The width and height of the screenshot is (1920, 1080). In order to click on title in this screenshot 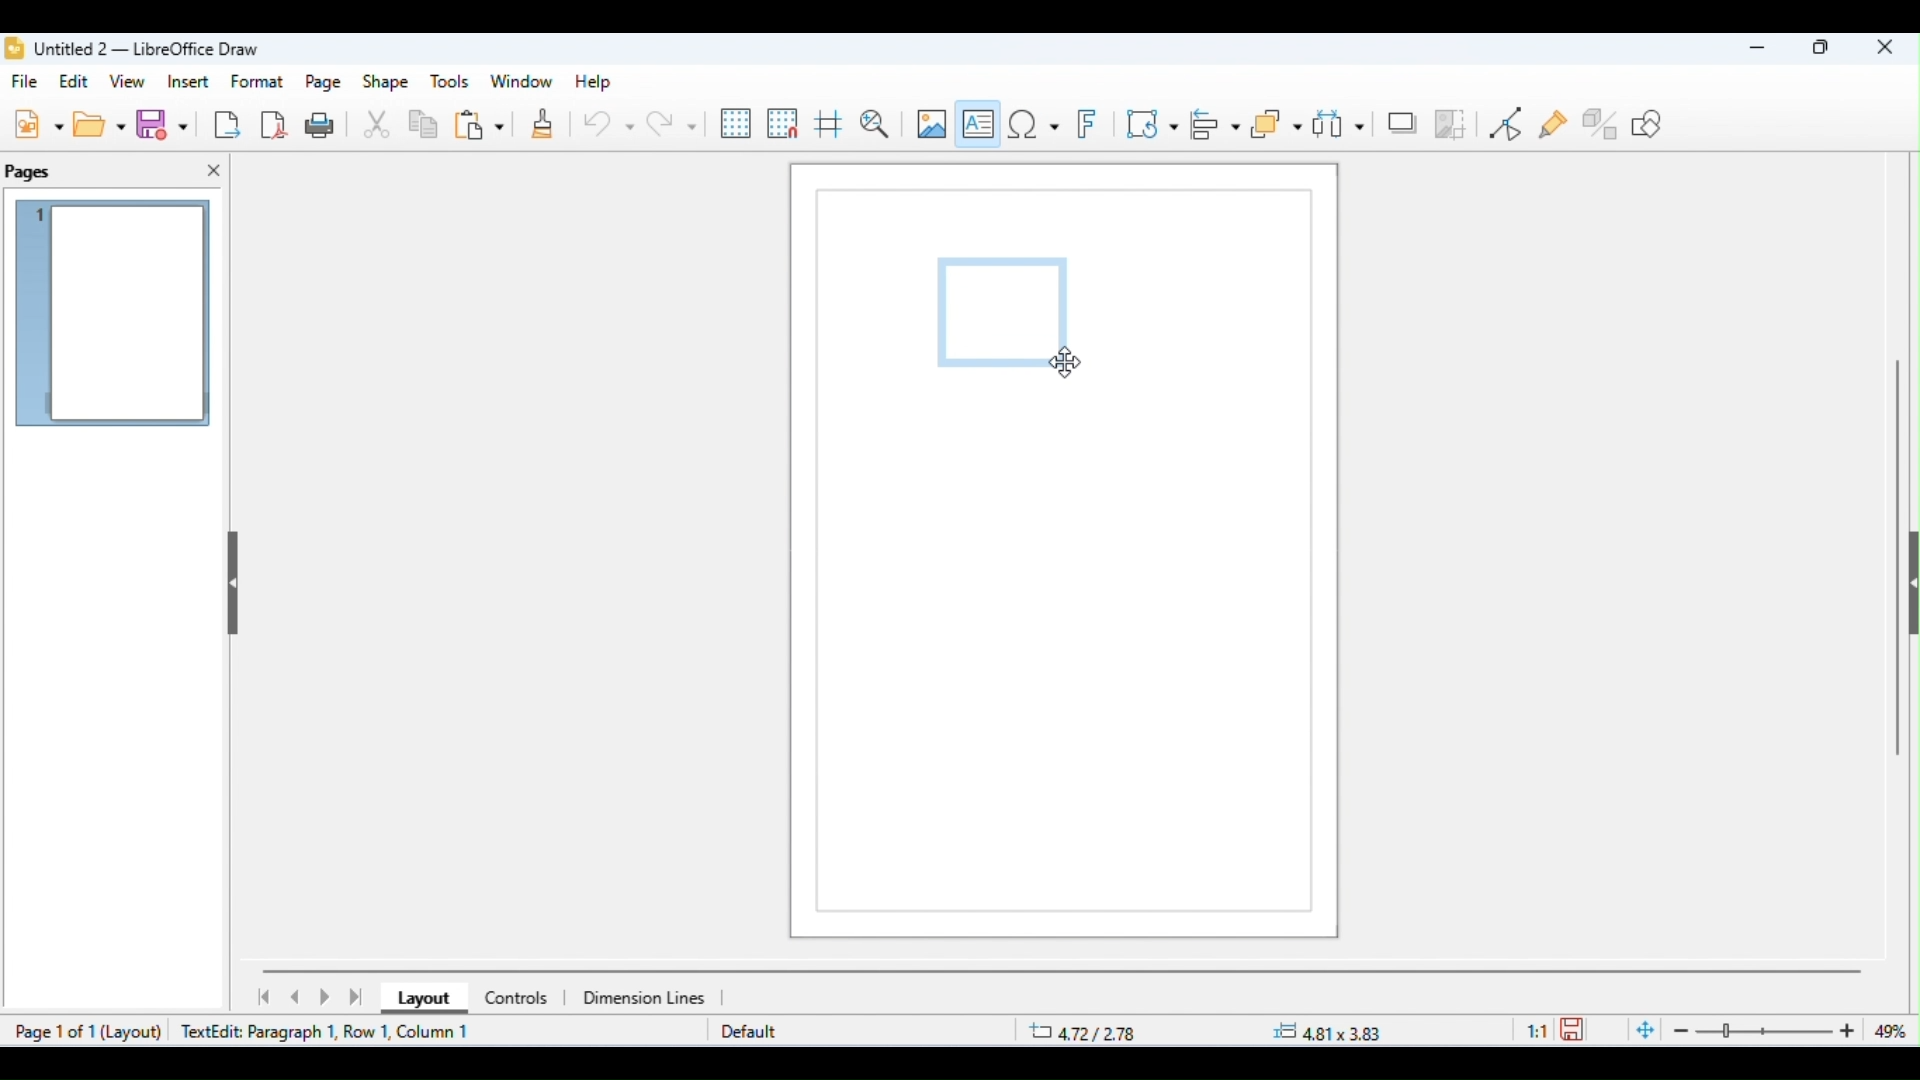, I will do `click(133, 49)`.